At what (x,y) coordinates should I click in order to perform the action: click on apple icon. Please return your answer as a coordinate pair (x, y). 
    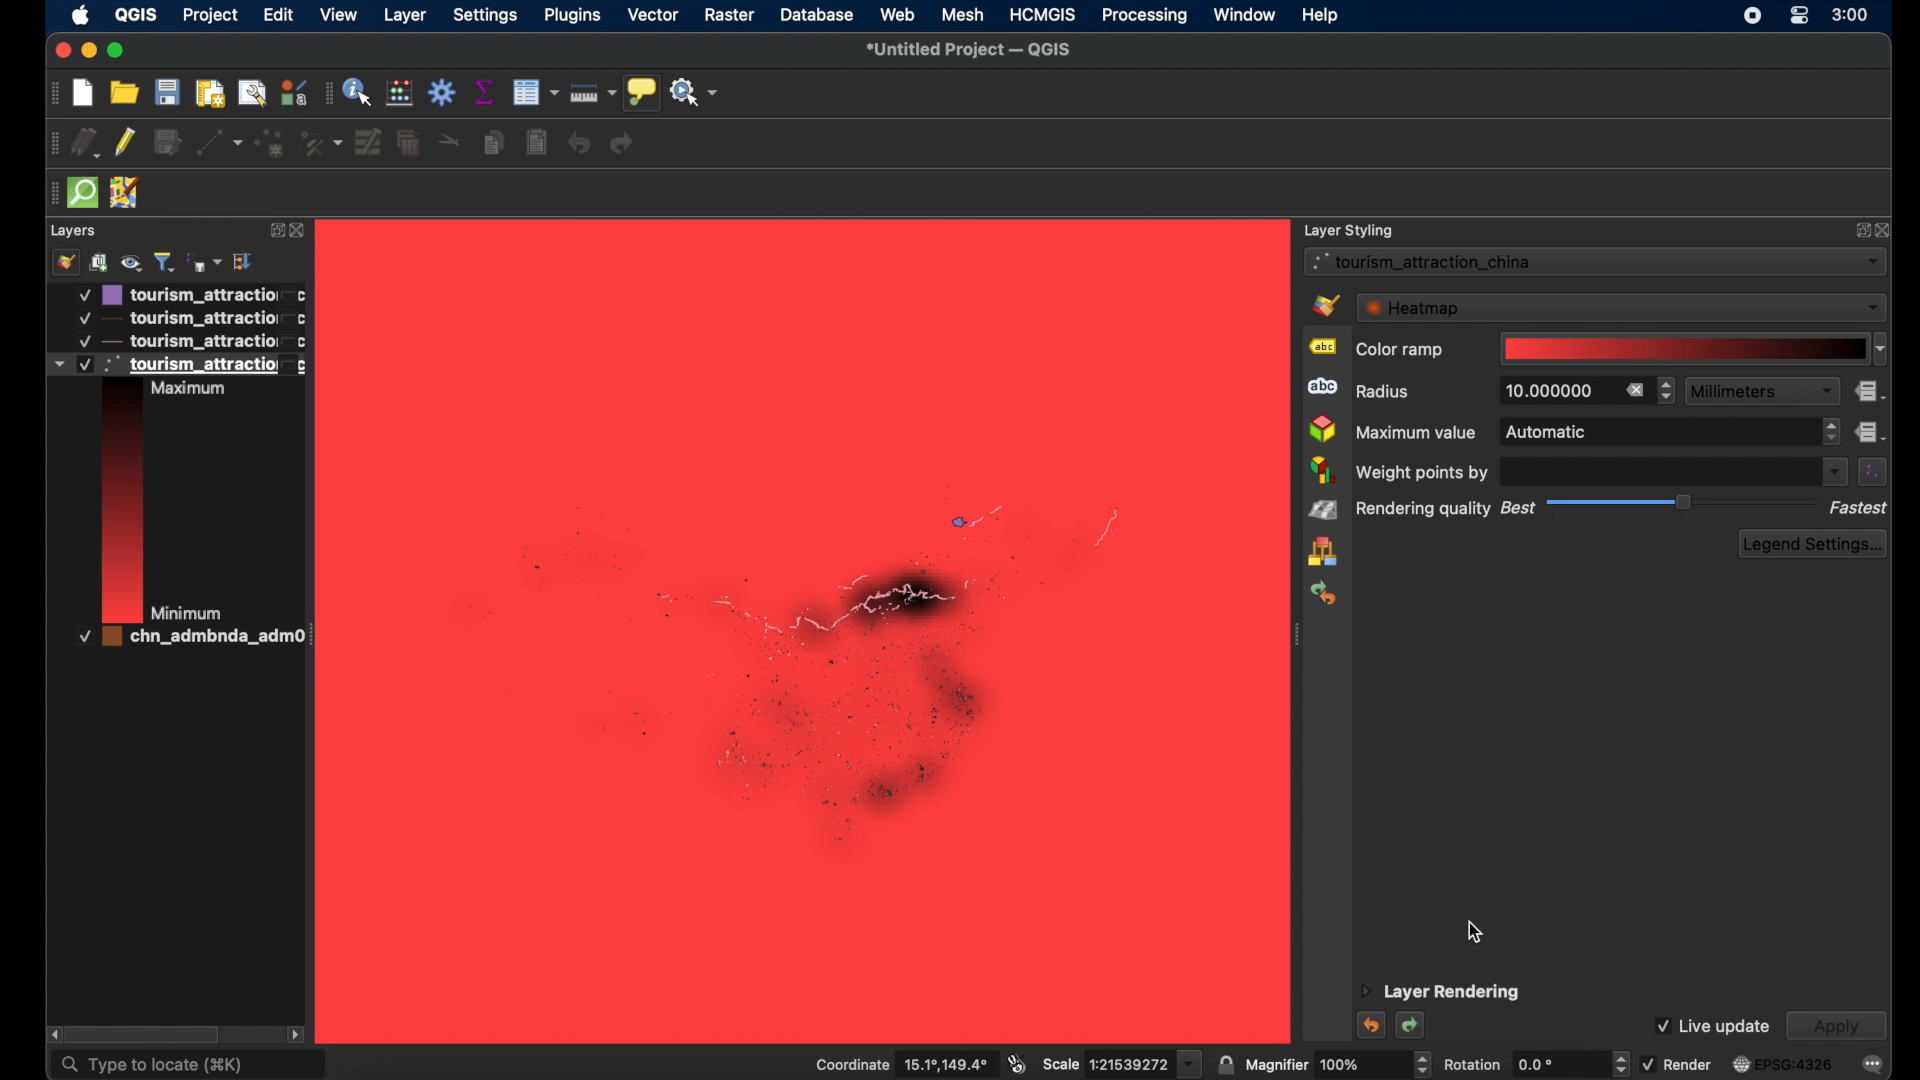
    Looking at the image, I should click on (80, 15).